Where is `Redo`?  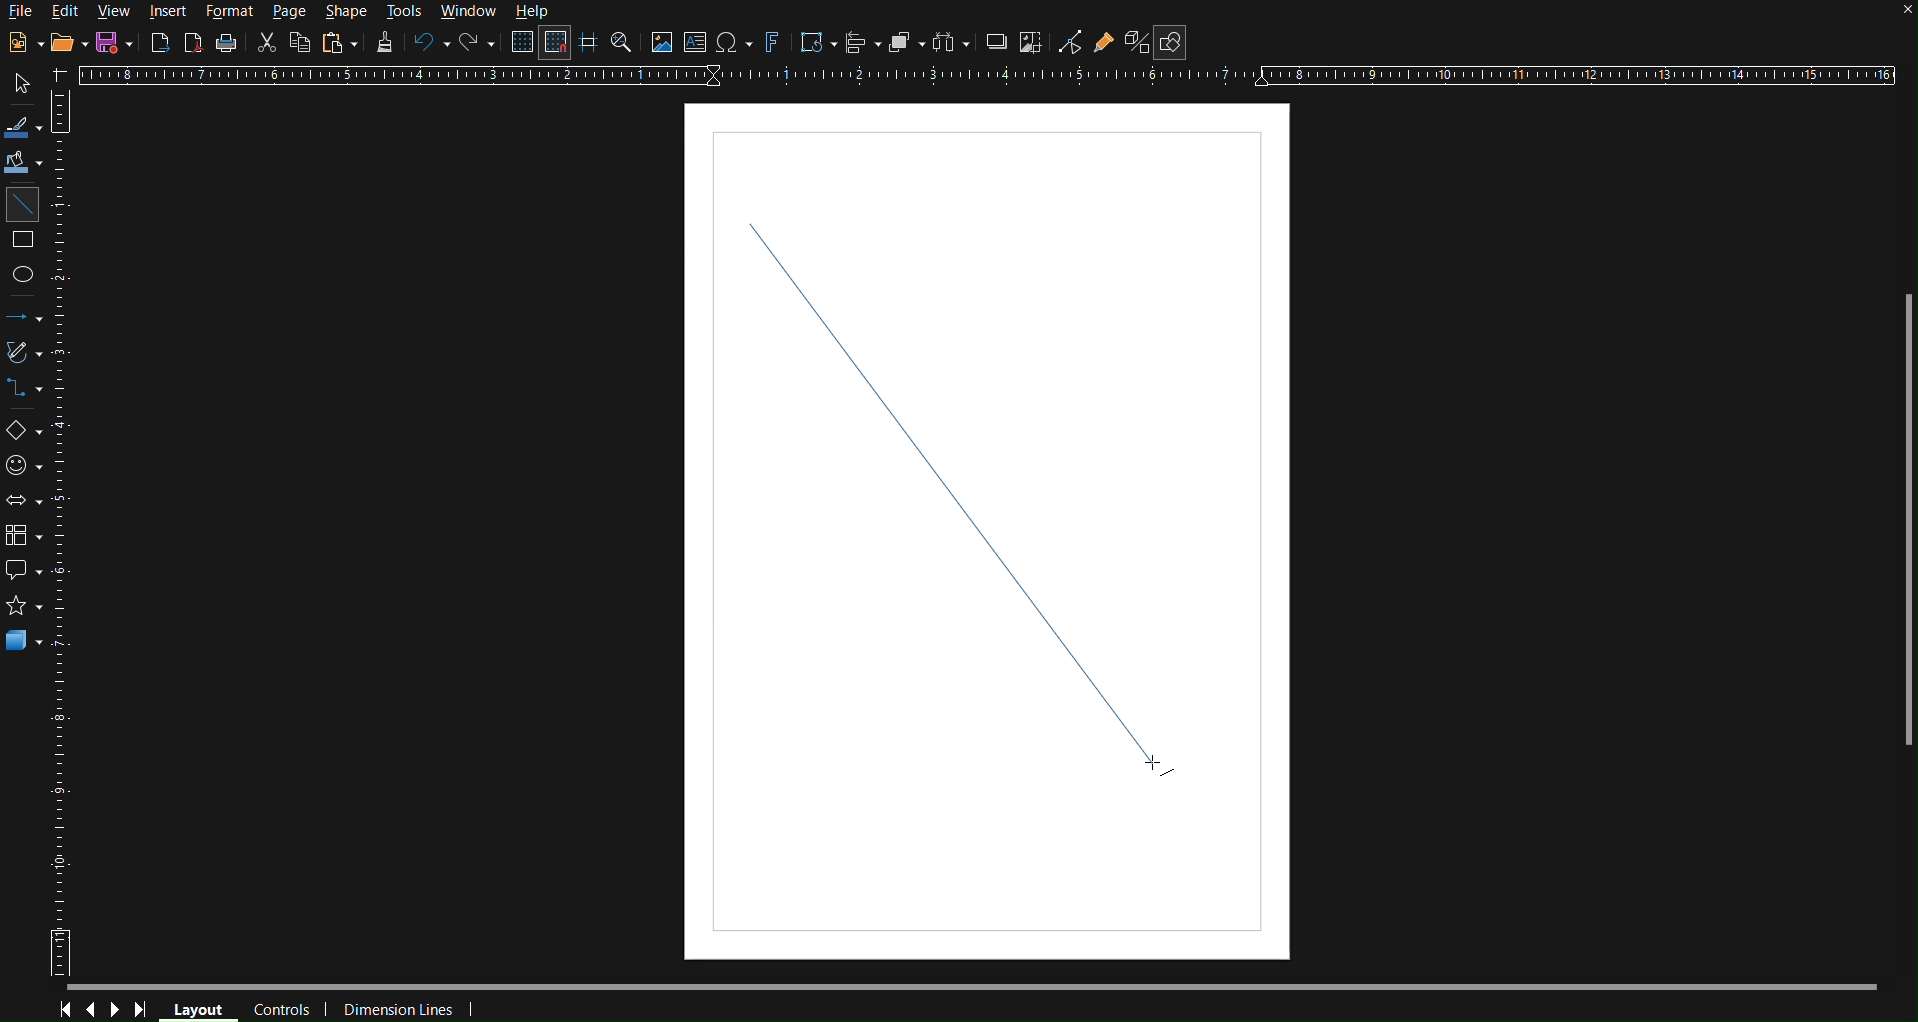
Redo is located at coordinates (479, 43).